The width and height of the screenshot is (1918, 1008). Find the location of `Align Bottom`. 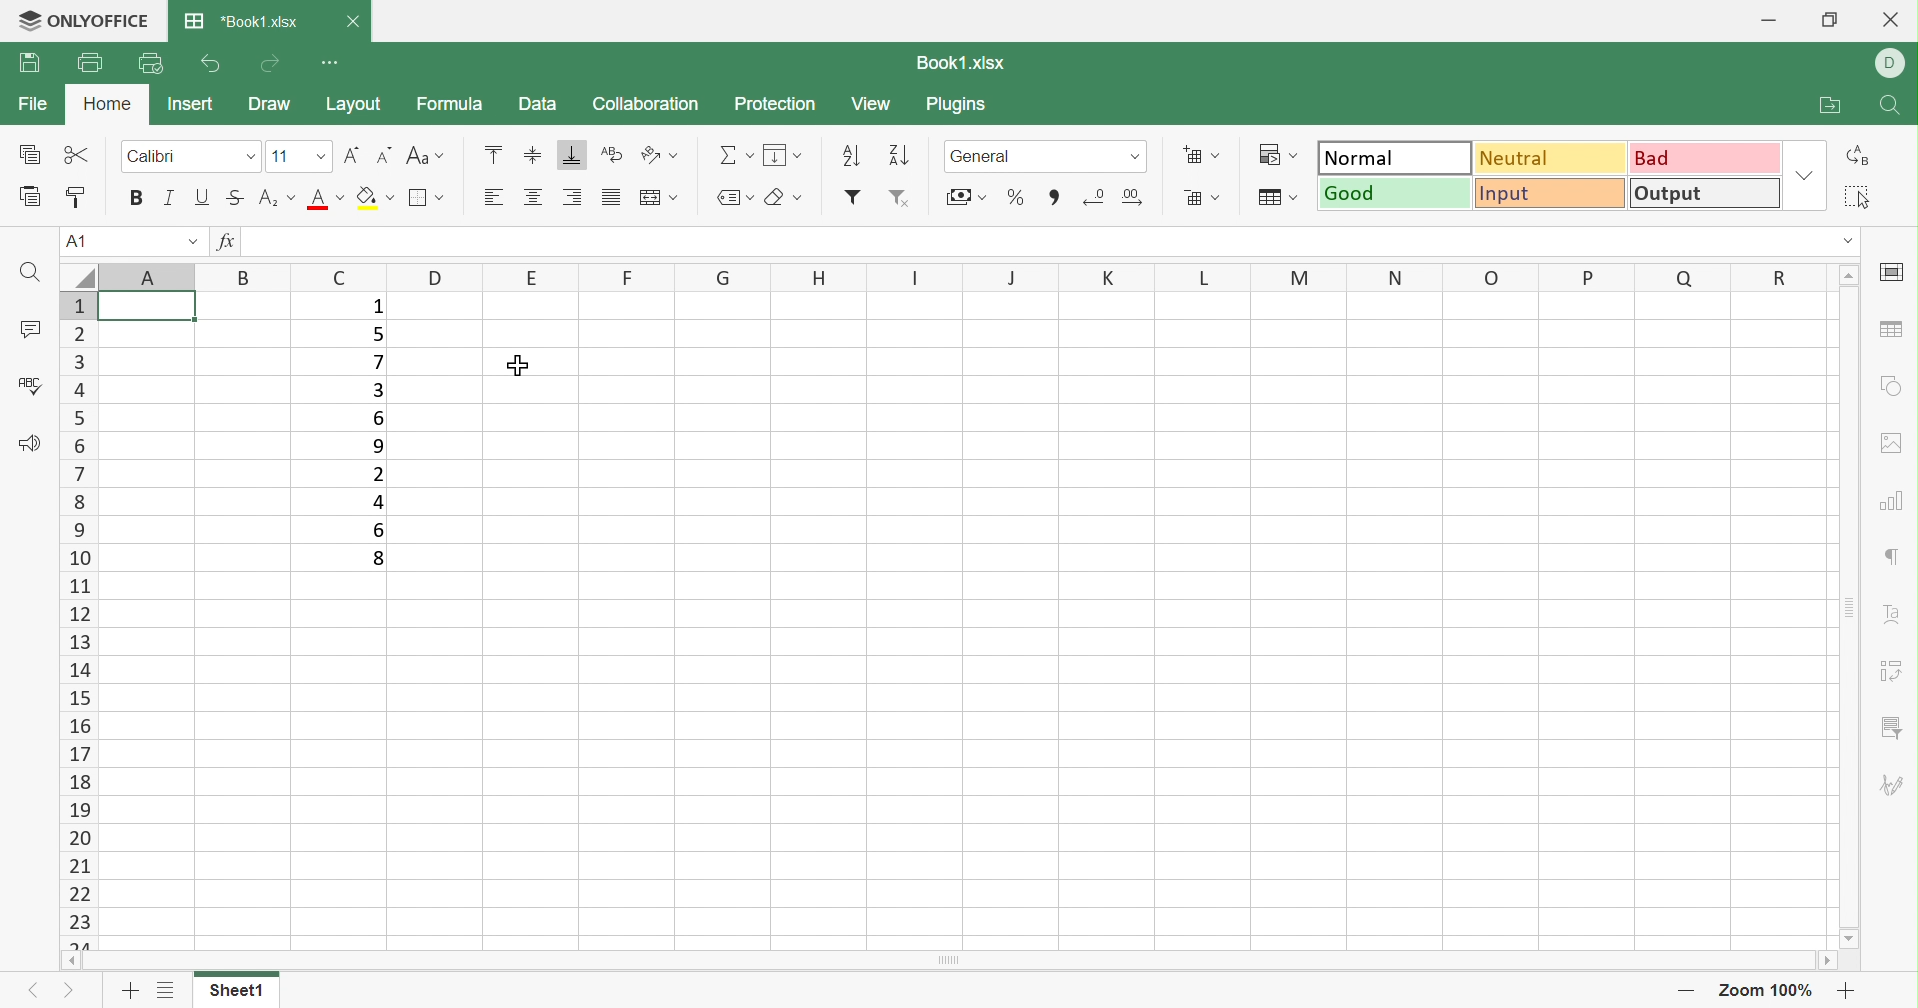

Align Bottom is located at coordinates (575, 159).